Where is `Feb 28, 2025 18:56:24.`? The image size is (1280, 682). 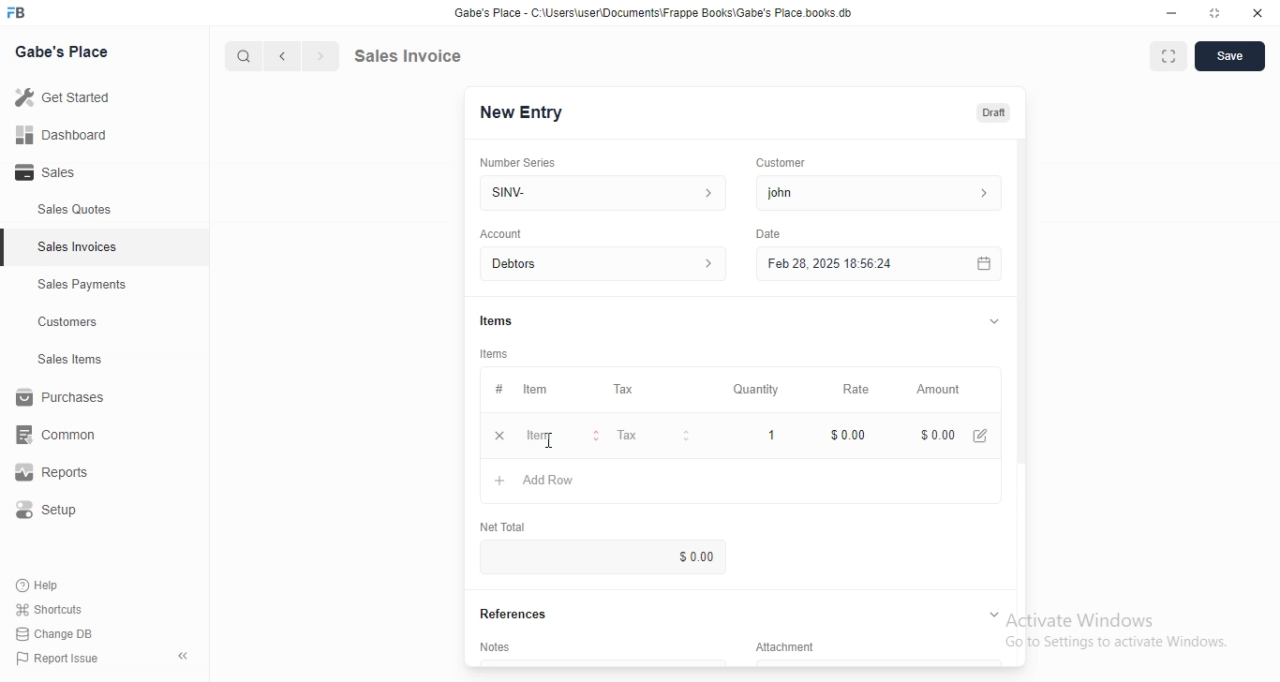 Feb 28, 2025 18:56:24. is located at coordinates (875, 262).